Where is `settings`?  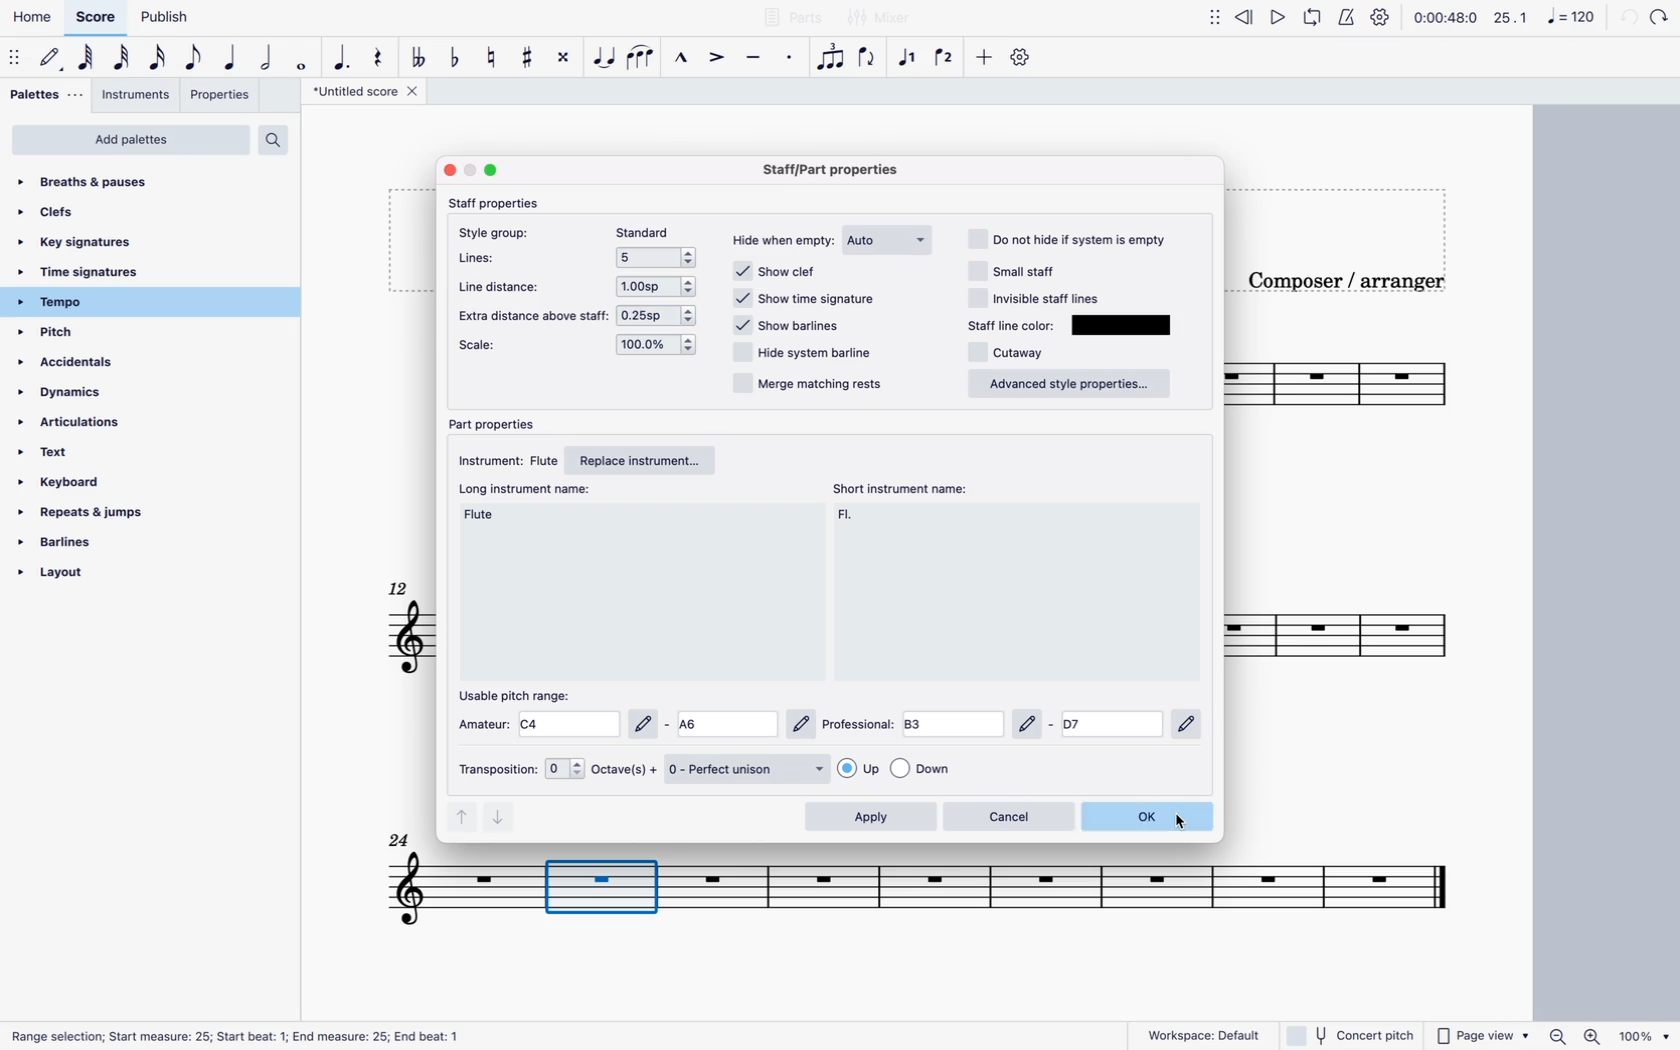 settings is located at coordinates (1026, 60).